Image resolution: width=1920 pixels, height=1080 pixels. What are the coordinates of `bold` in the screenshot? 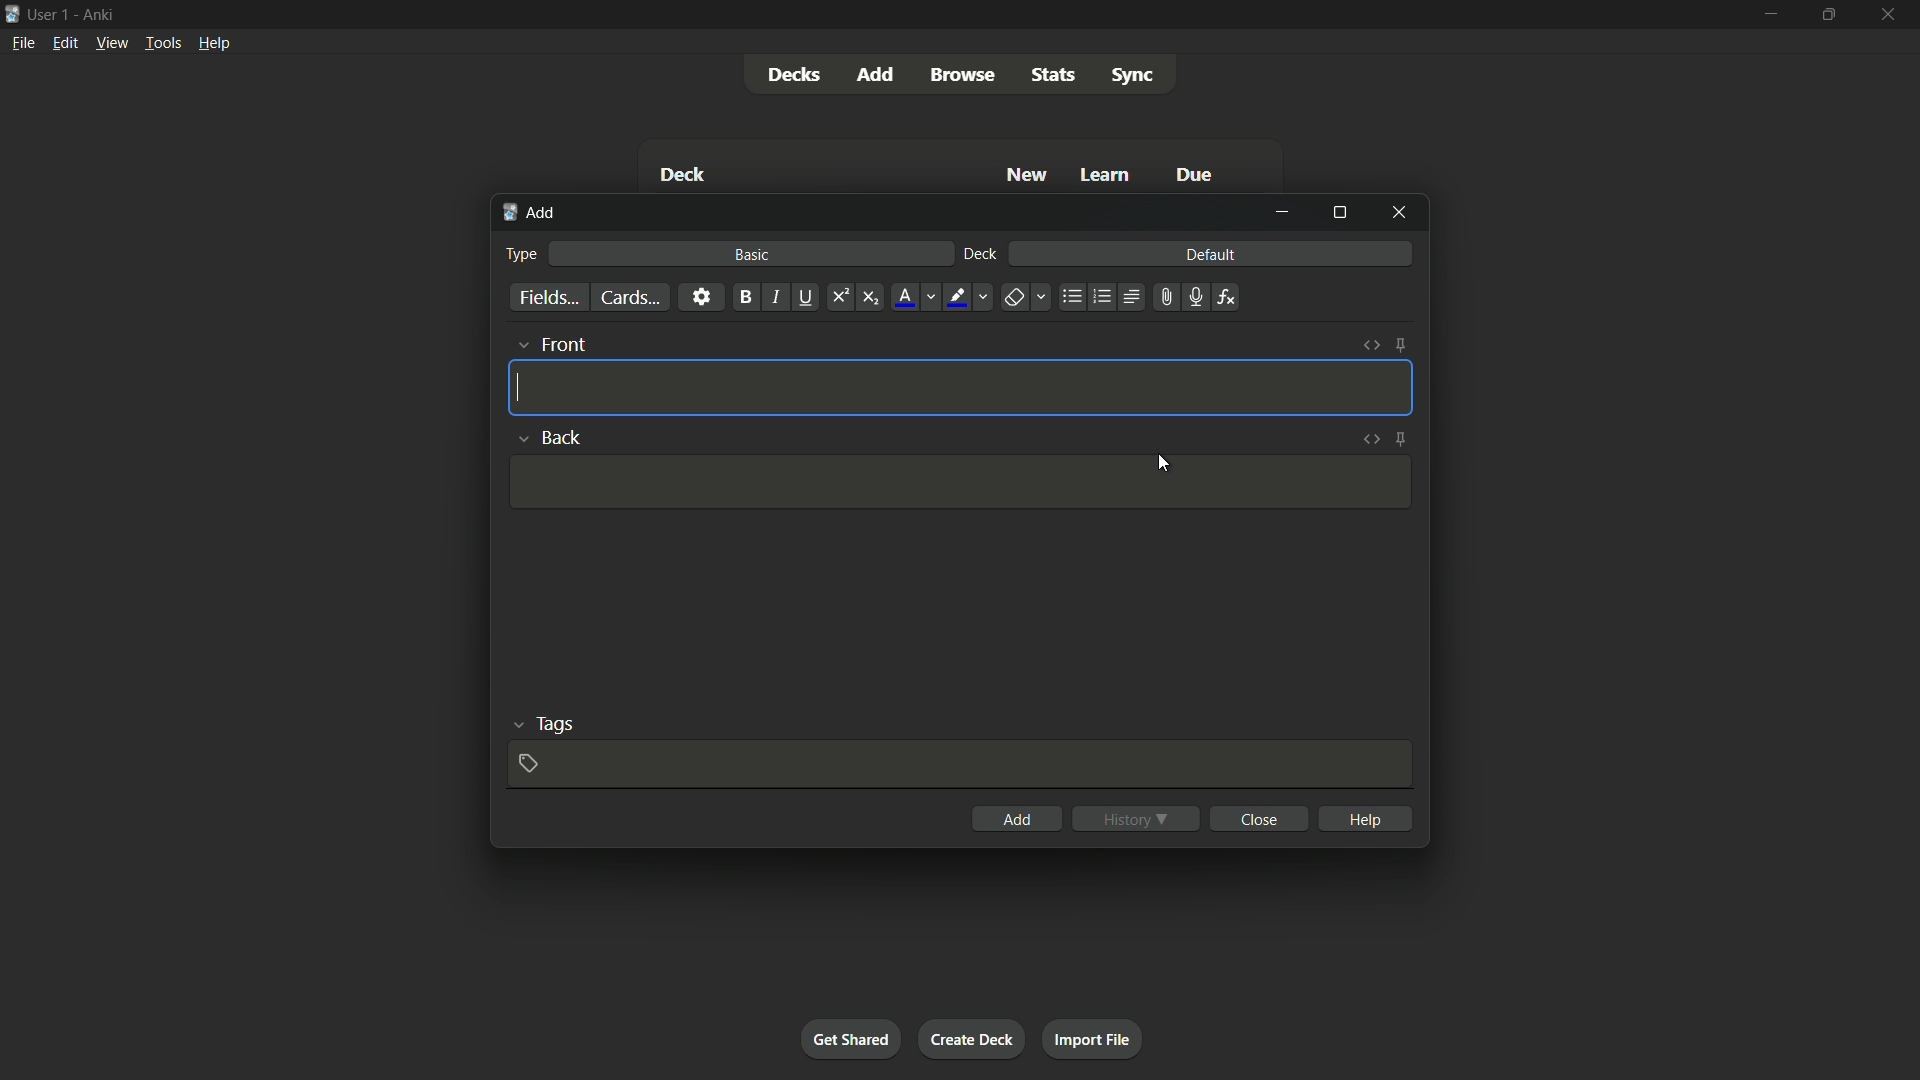 It's located at (744, 296).